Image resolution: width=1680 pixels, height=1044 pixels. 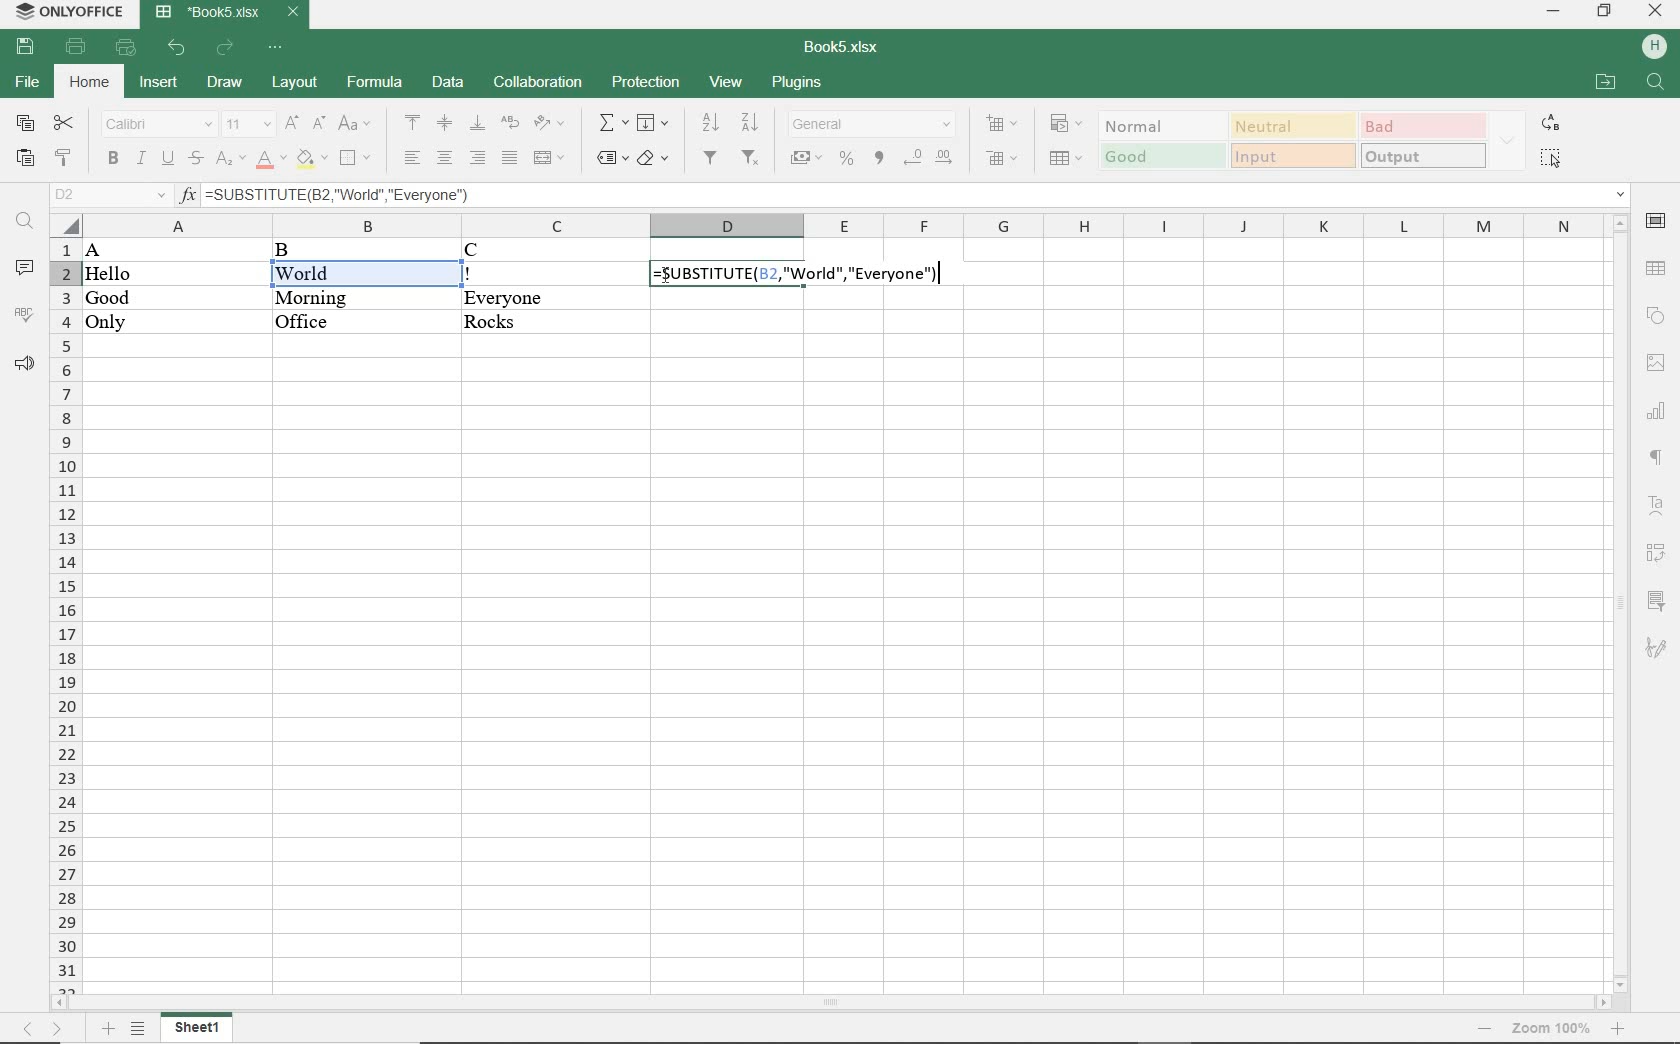 I want to click on C, so click(x=539, y=251).